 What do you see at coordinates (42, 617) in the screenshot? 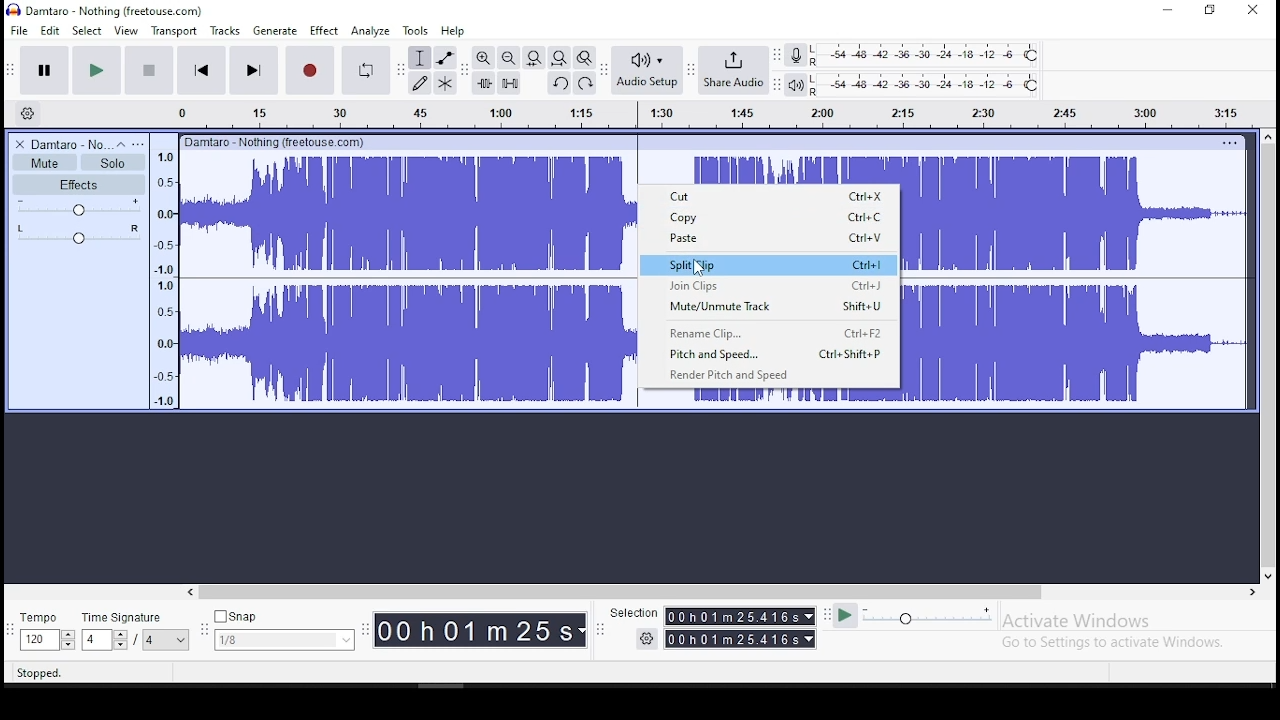
I see `tempo` at bounding box center [42, 617].